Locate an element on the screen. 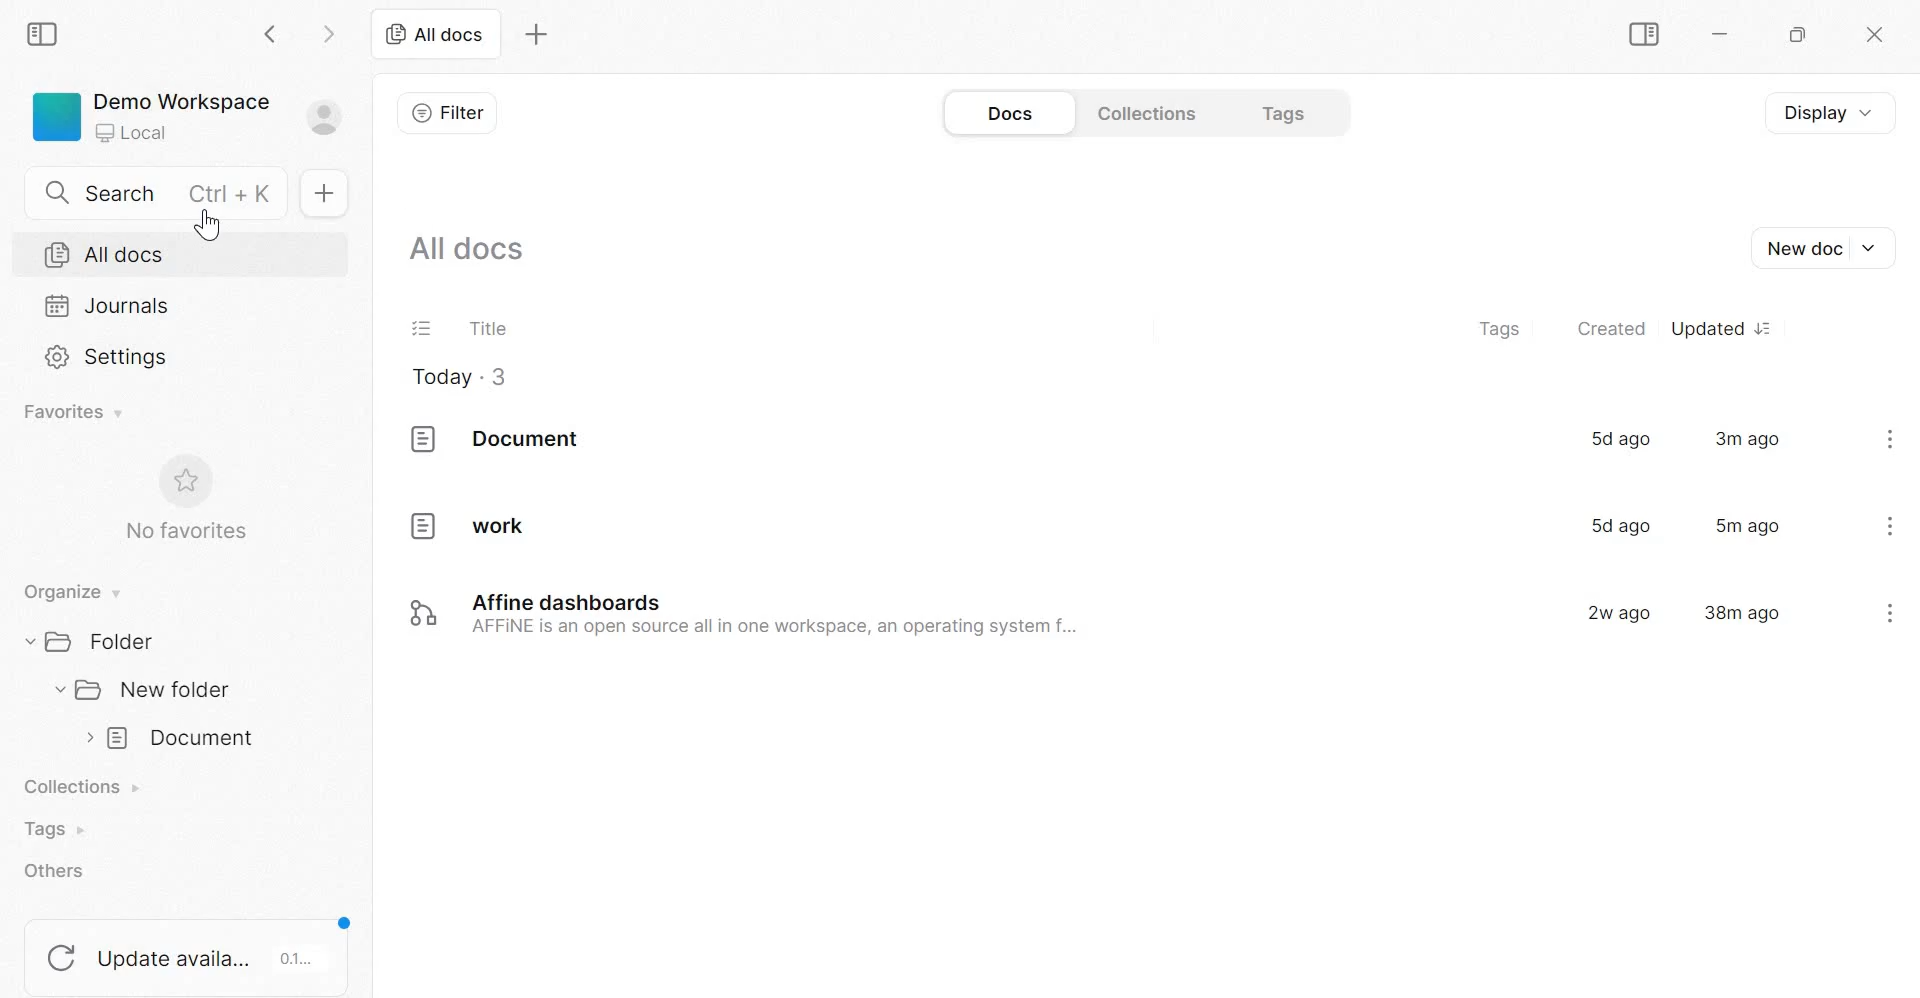  All docs is located at coordinates (469, 246).